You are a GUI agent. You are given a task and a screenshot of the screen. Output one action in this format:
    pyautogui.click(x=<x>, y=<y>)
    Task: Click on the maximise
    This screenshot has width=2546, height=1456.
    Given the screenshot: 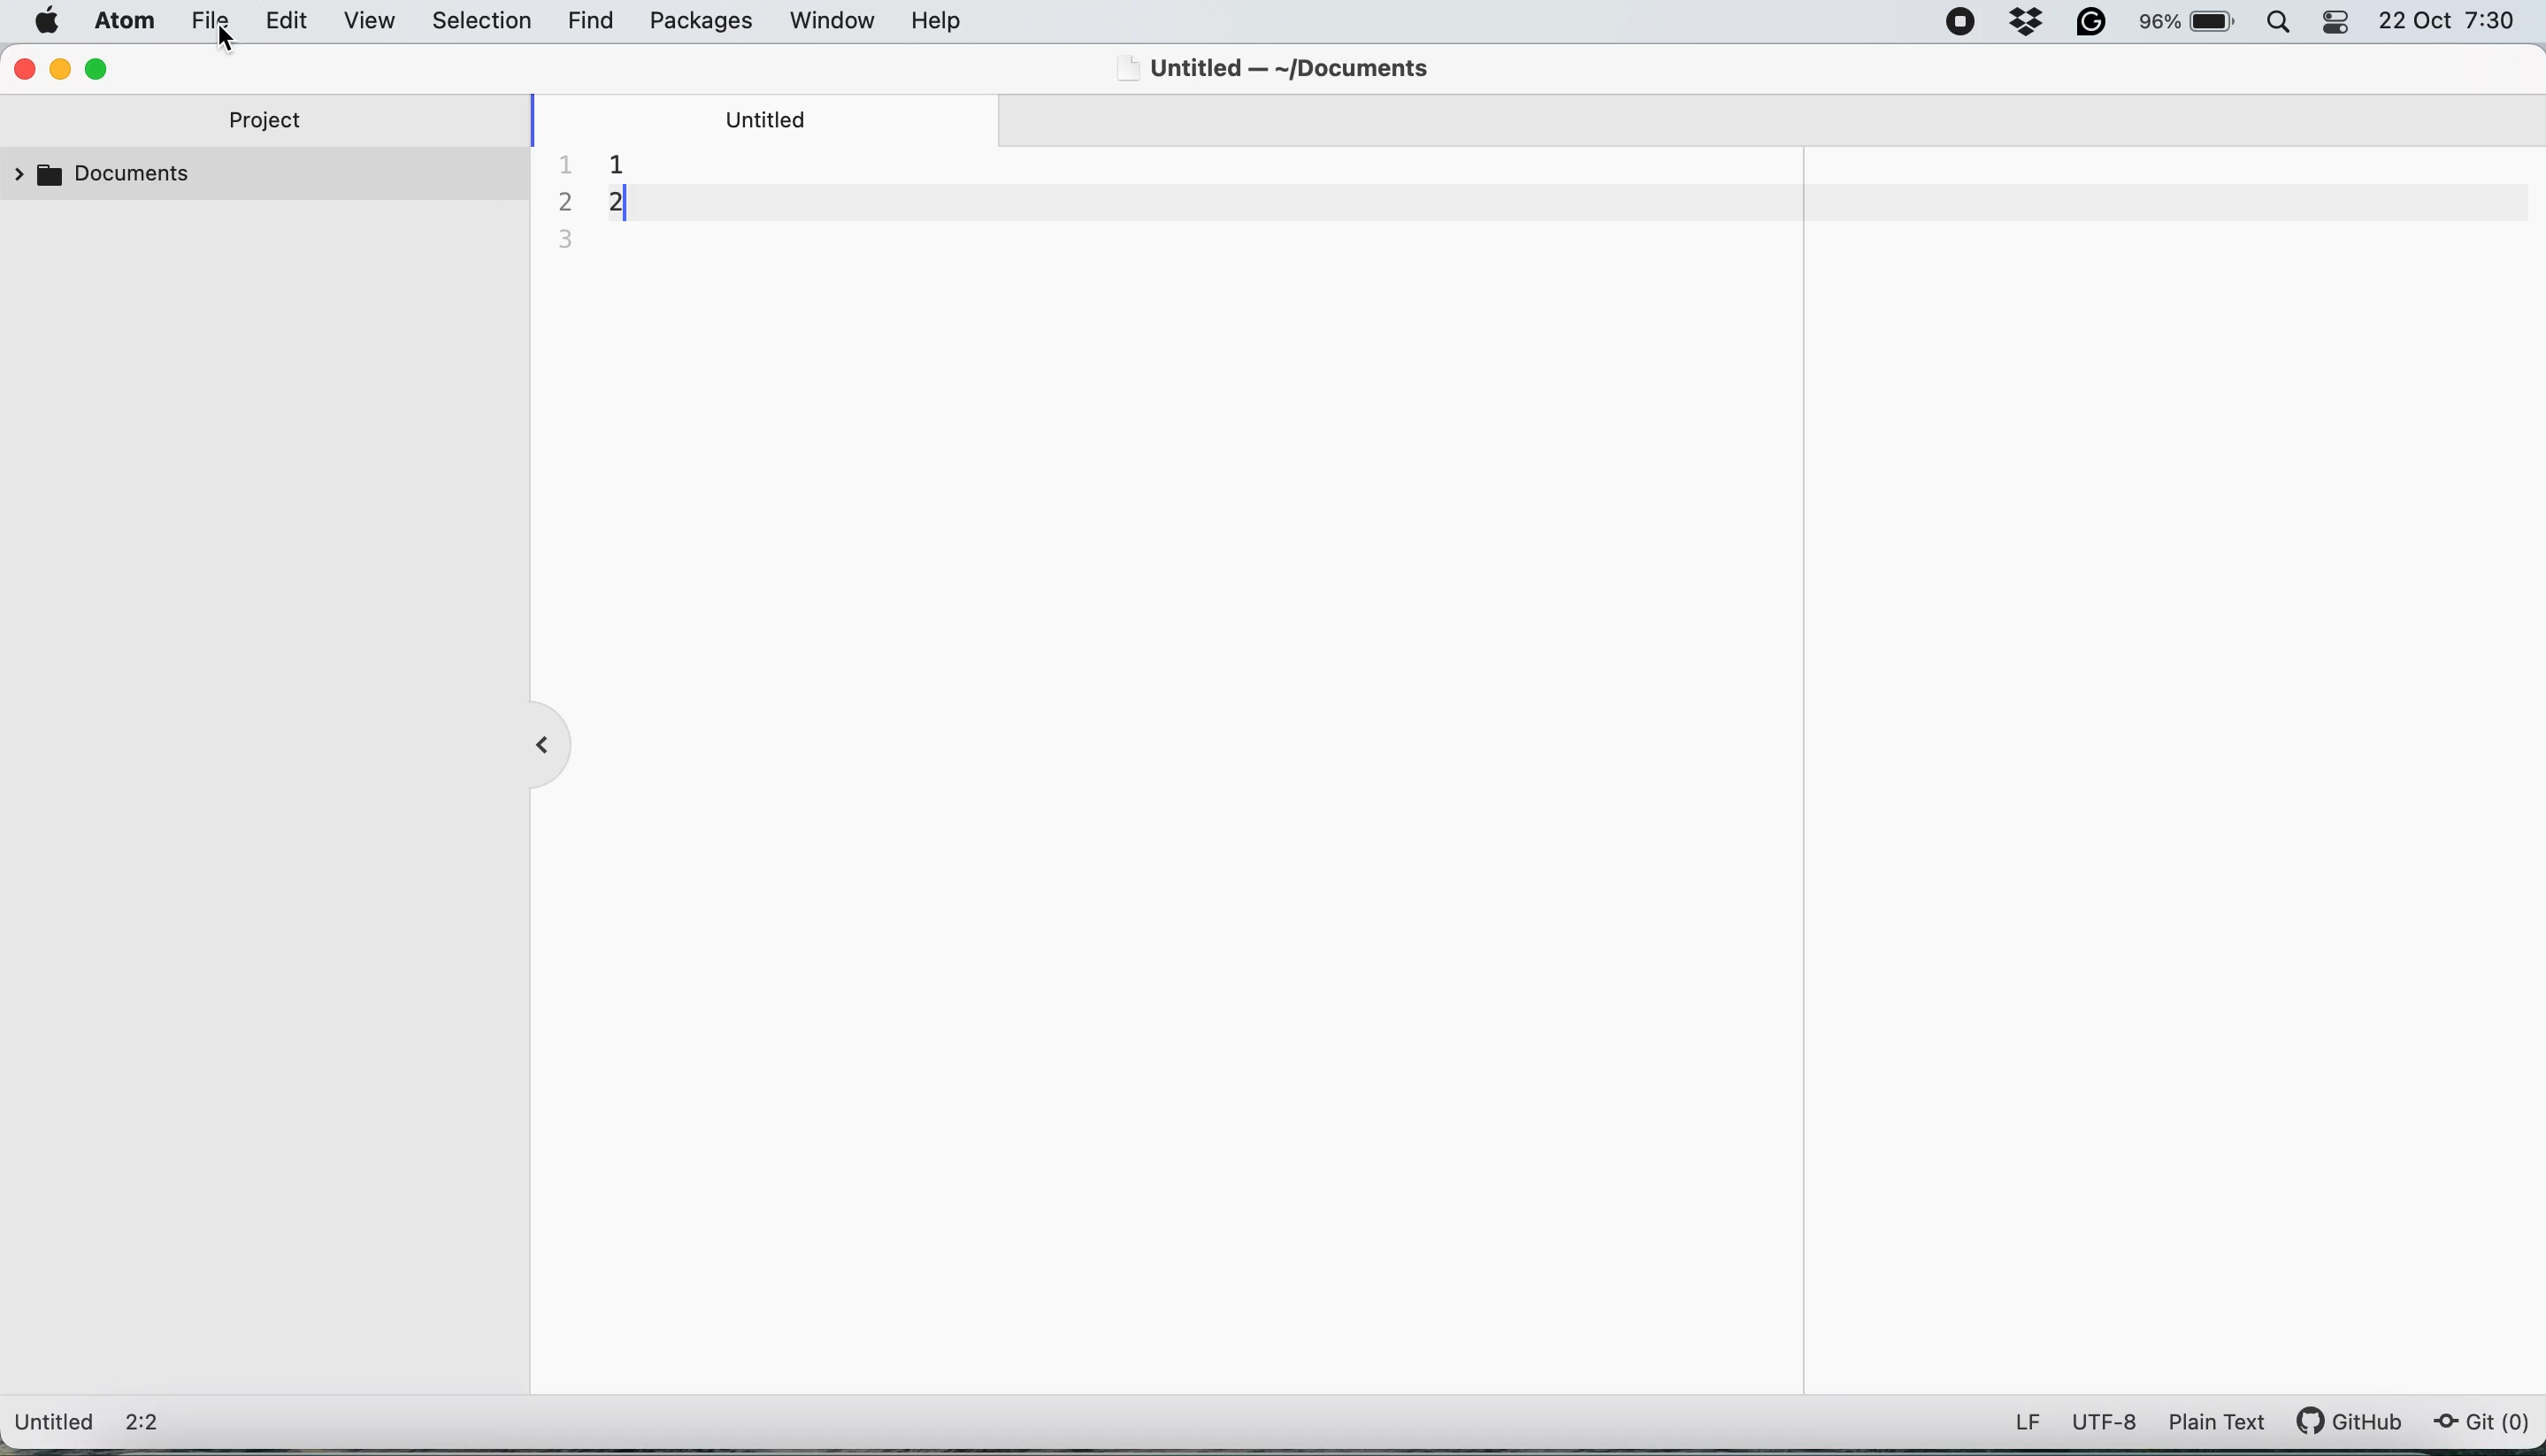 What is the action you would take?
    pyautogui.click(x=98, y=66)
    